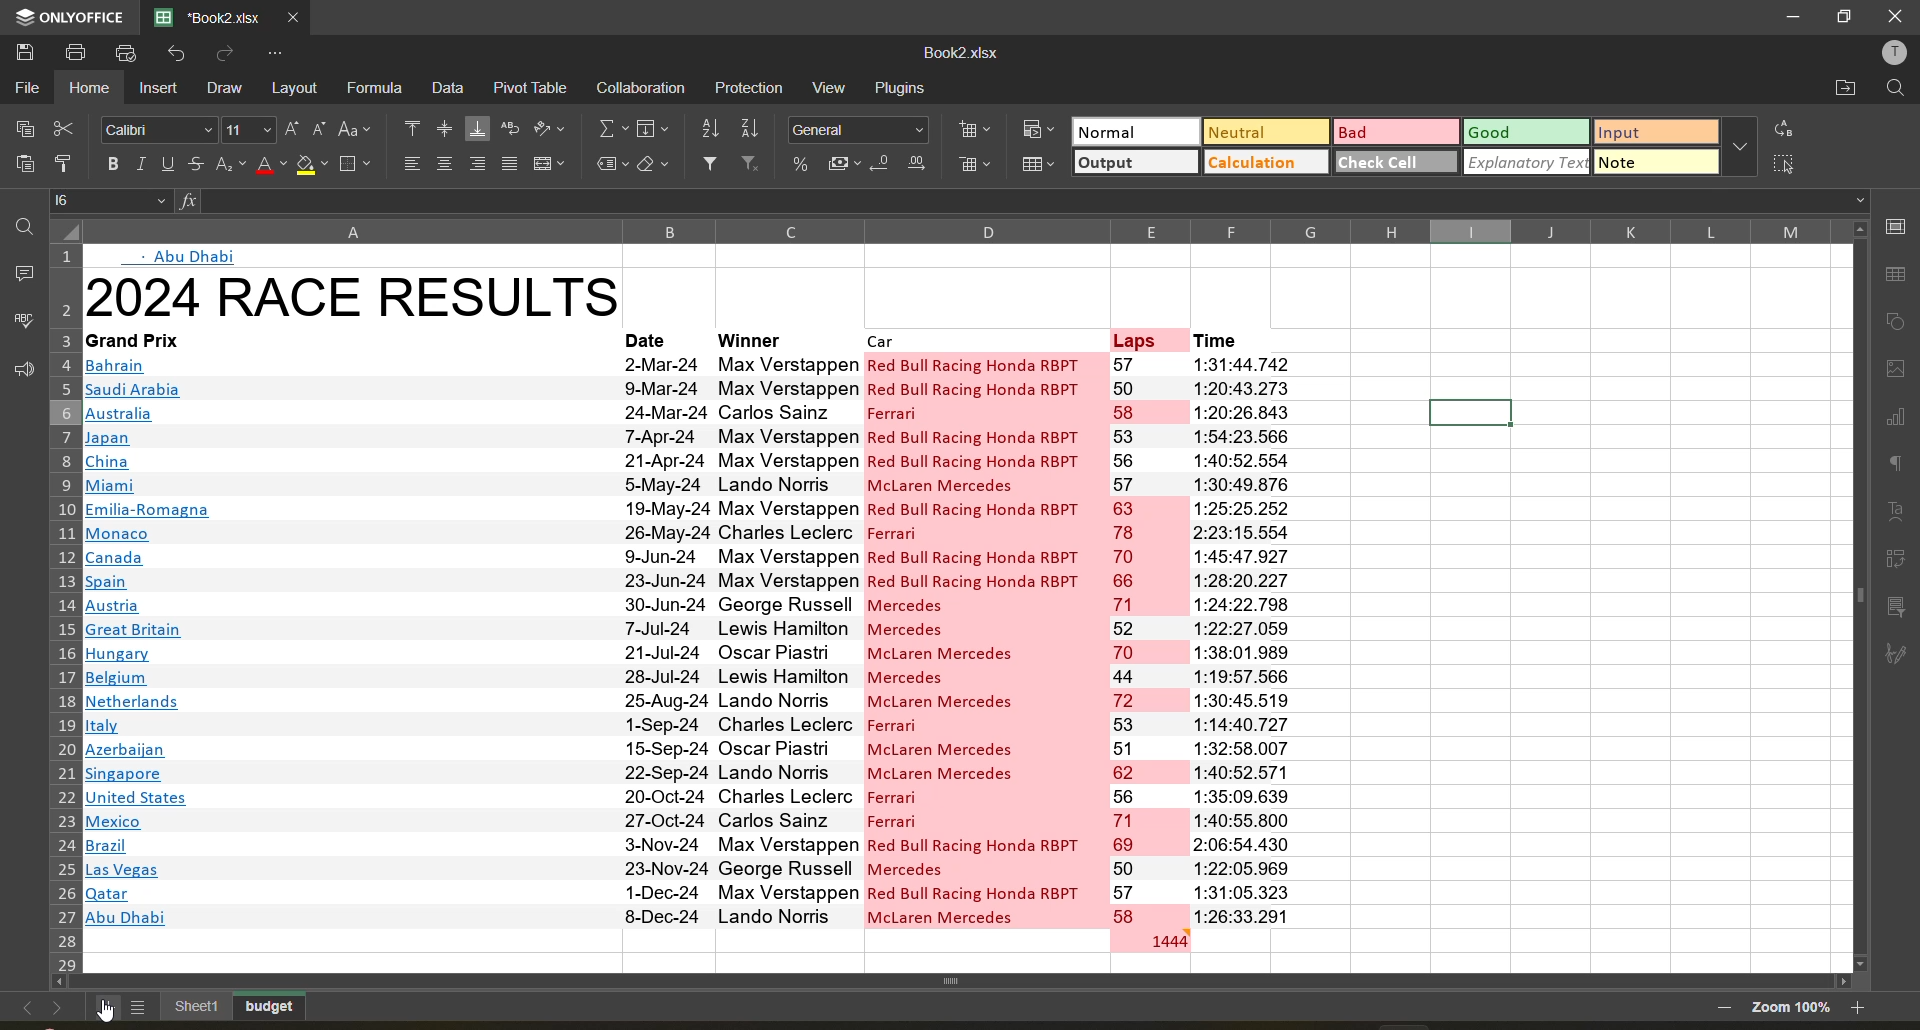 The height and width of the screenshot is (1030, 1920). What do you see at coordinates (342, 639) in the screenshot?
I see `names` at bounding box center [342, 639].